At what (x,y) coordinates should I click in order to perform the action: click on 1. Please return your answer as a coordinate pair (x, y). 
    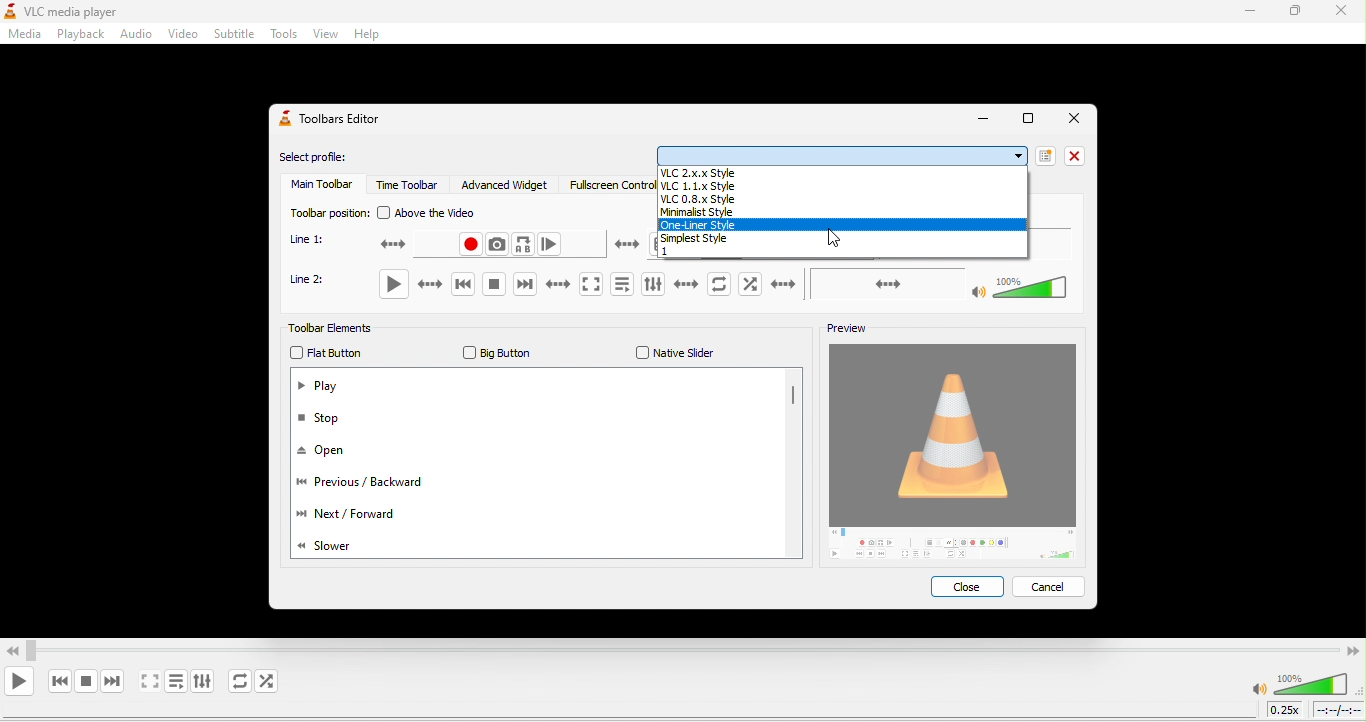
    Looking at the image, I should click on (841, 252).